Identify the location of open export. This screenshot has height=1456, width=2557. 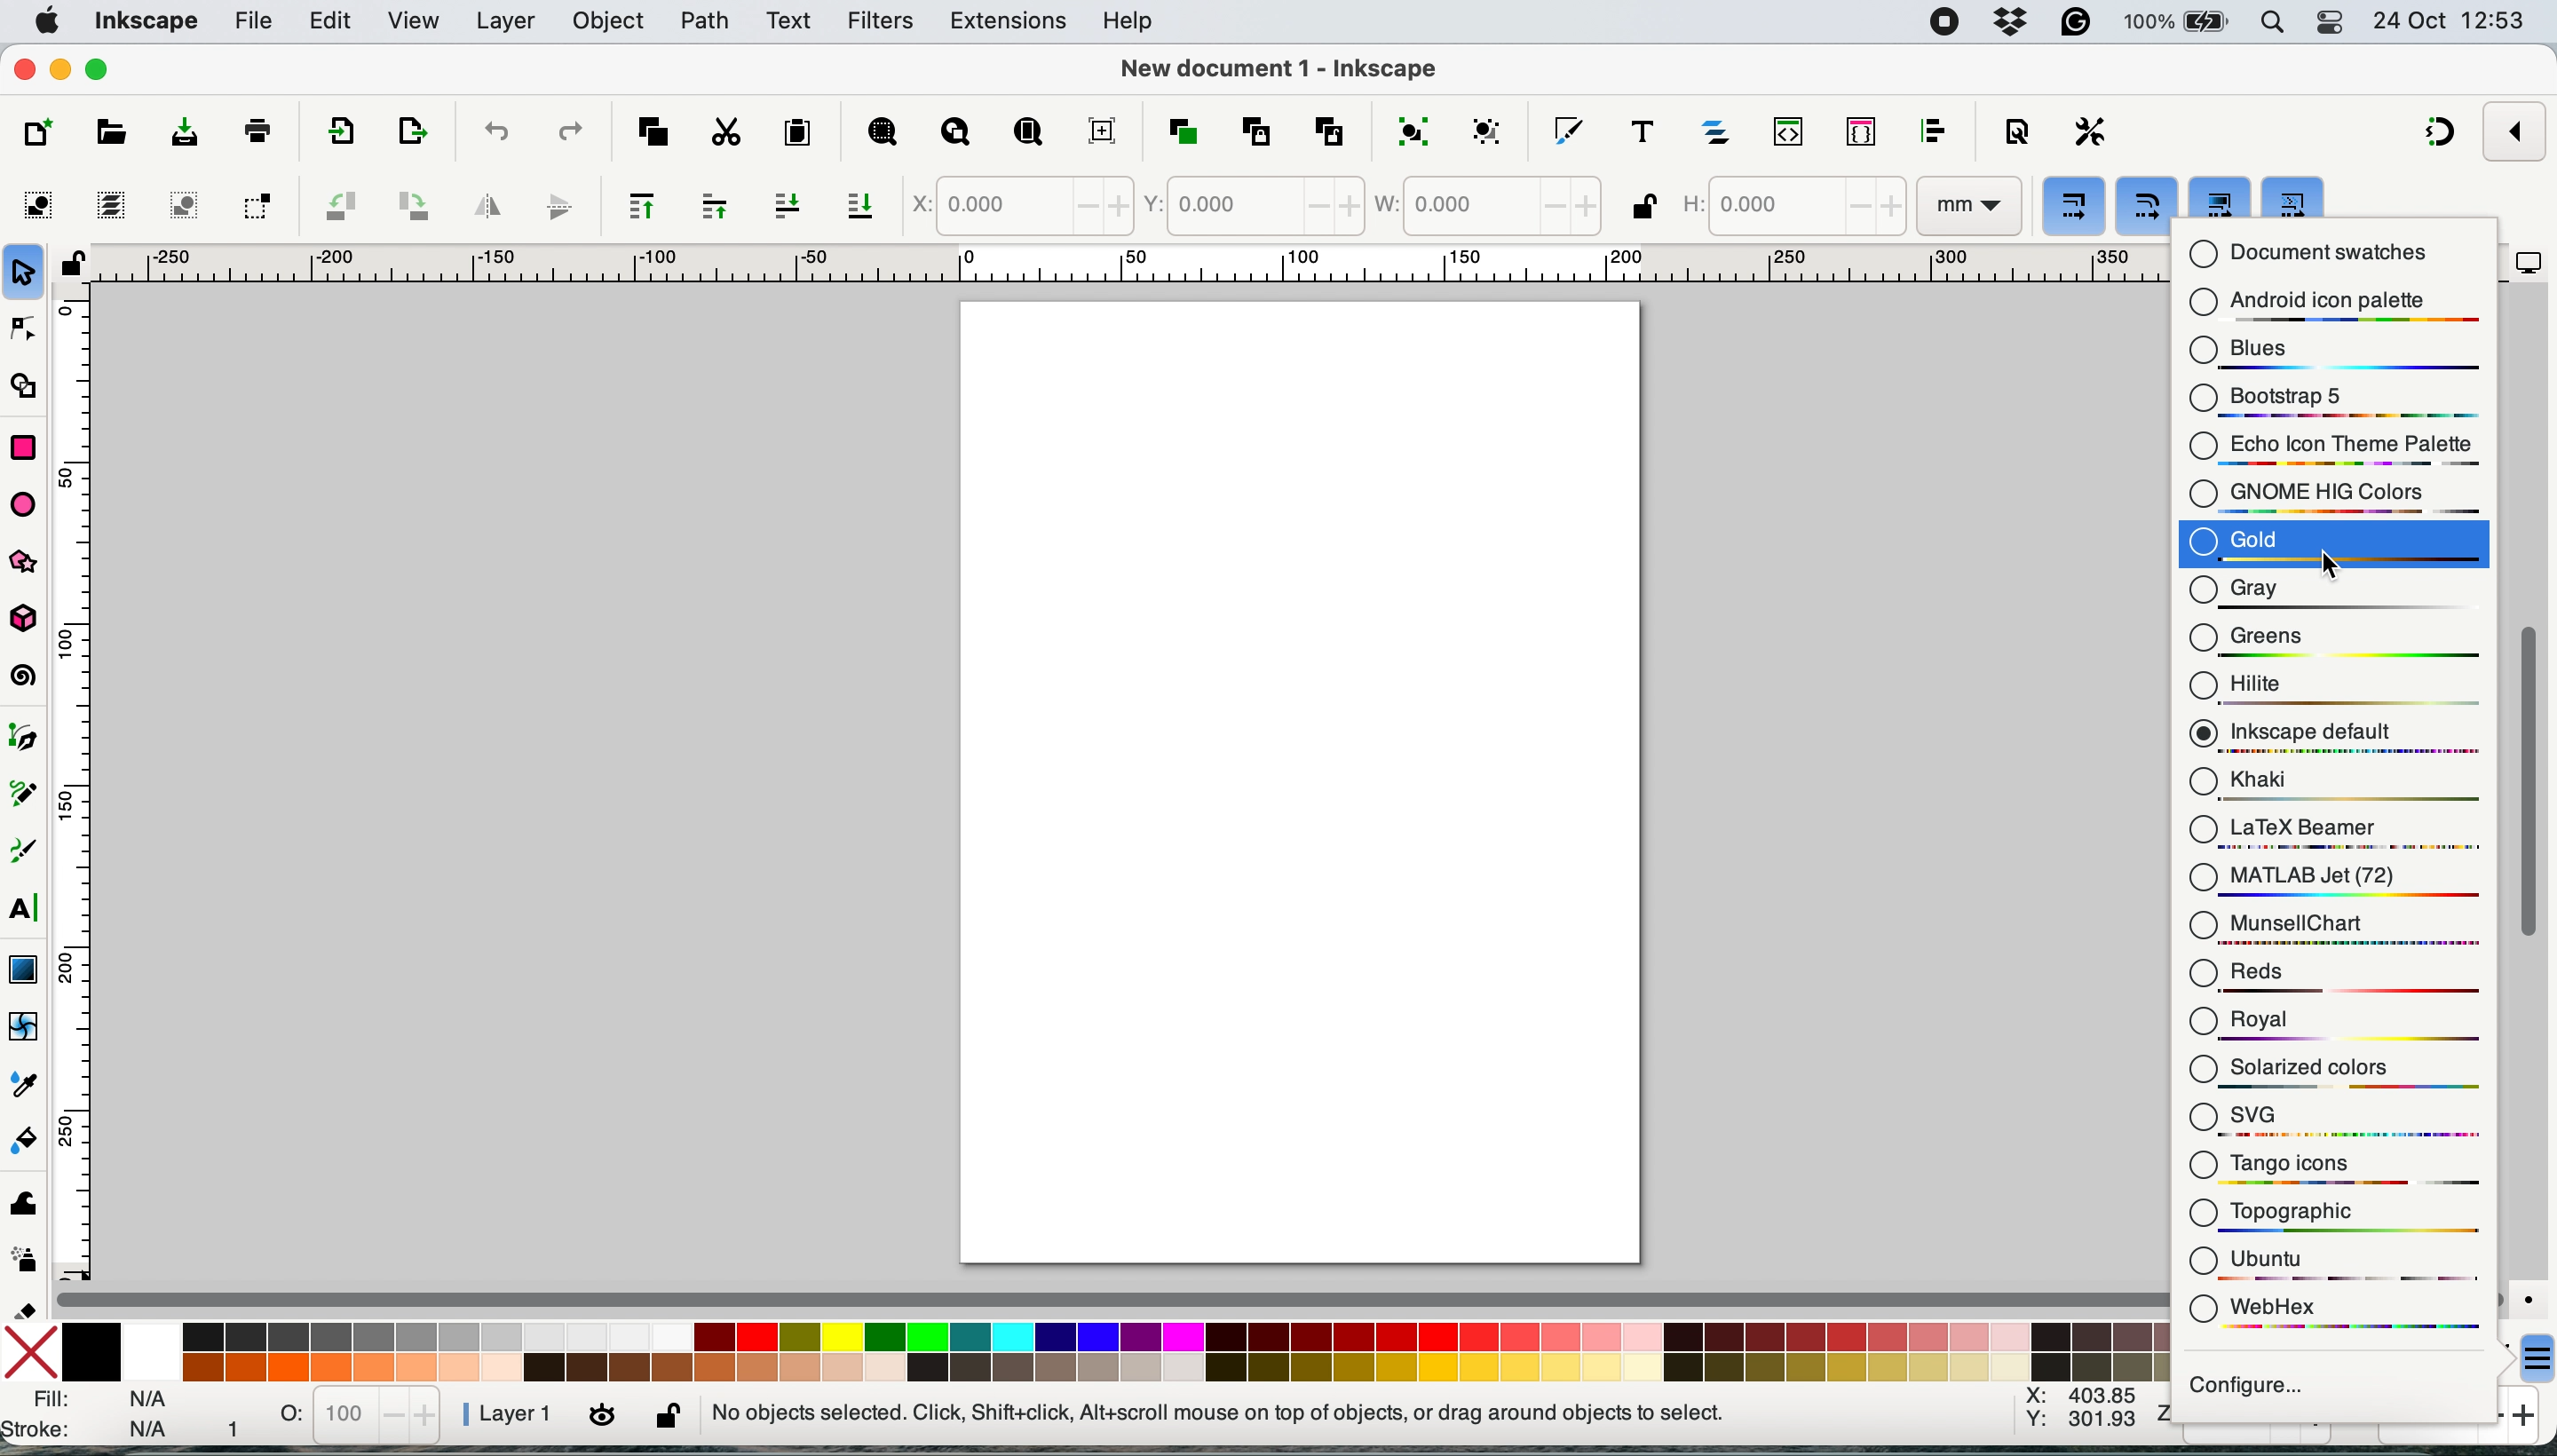
(410, 131).